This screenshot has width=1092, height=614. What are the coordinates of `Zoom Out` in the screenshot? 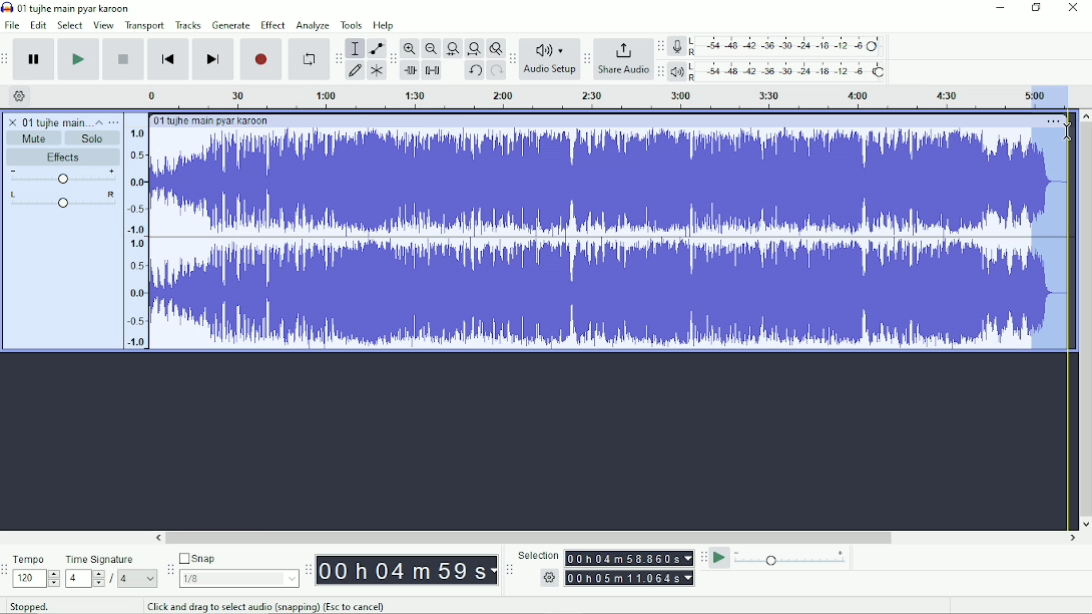 It's located at (431, 48).